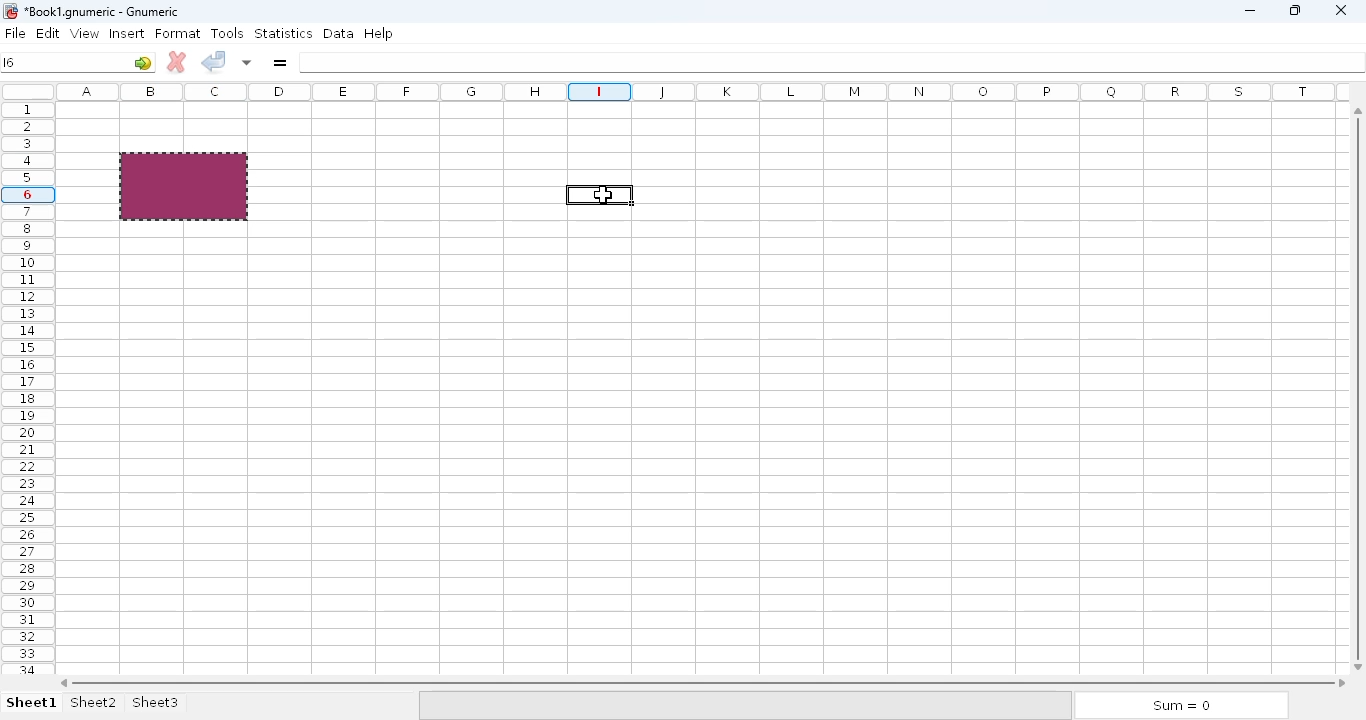  What do you see at coordinates (378, 34) in the screenshot?
I see `help` at bounding box center [378, 34].